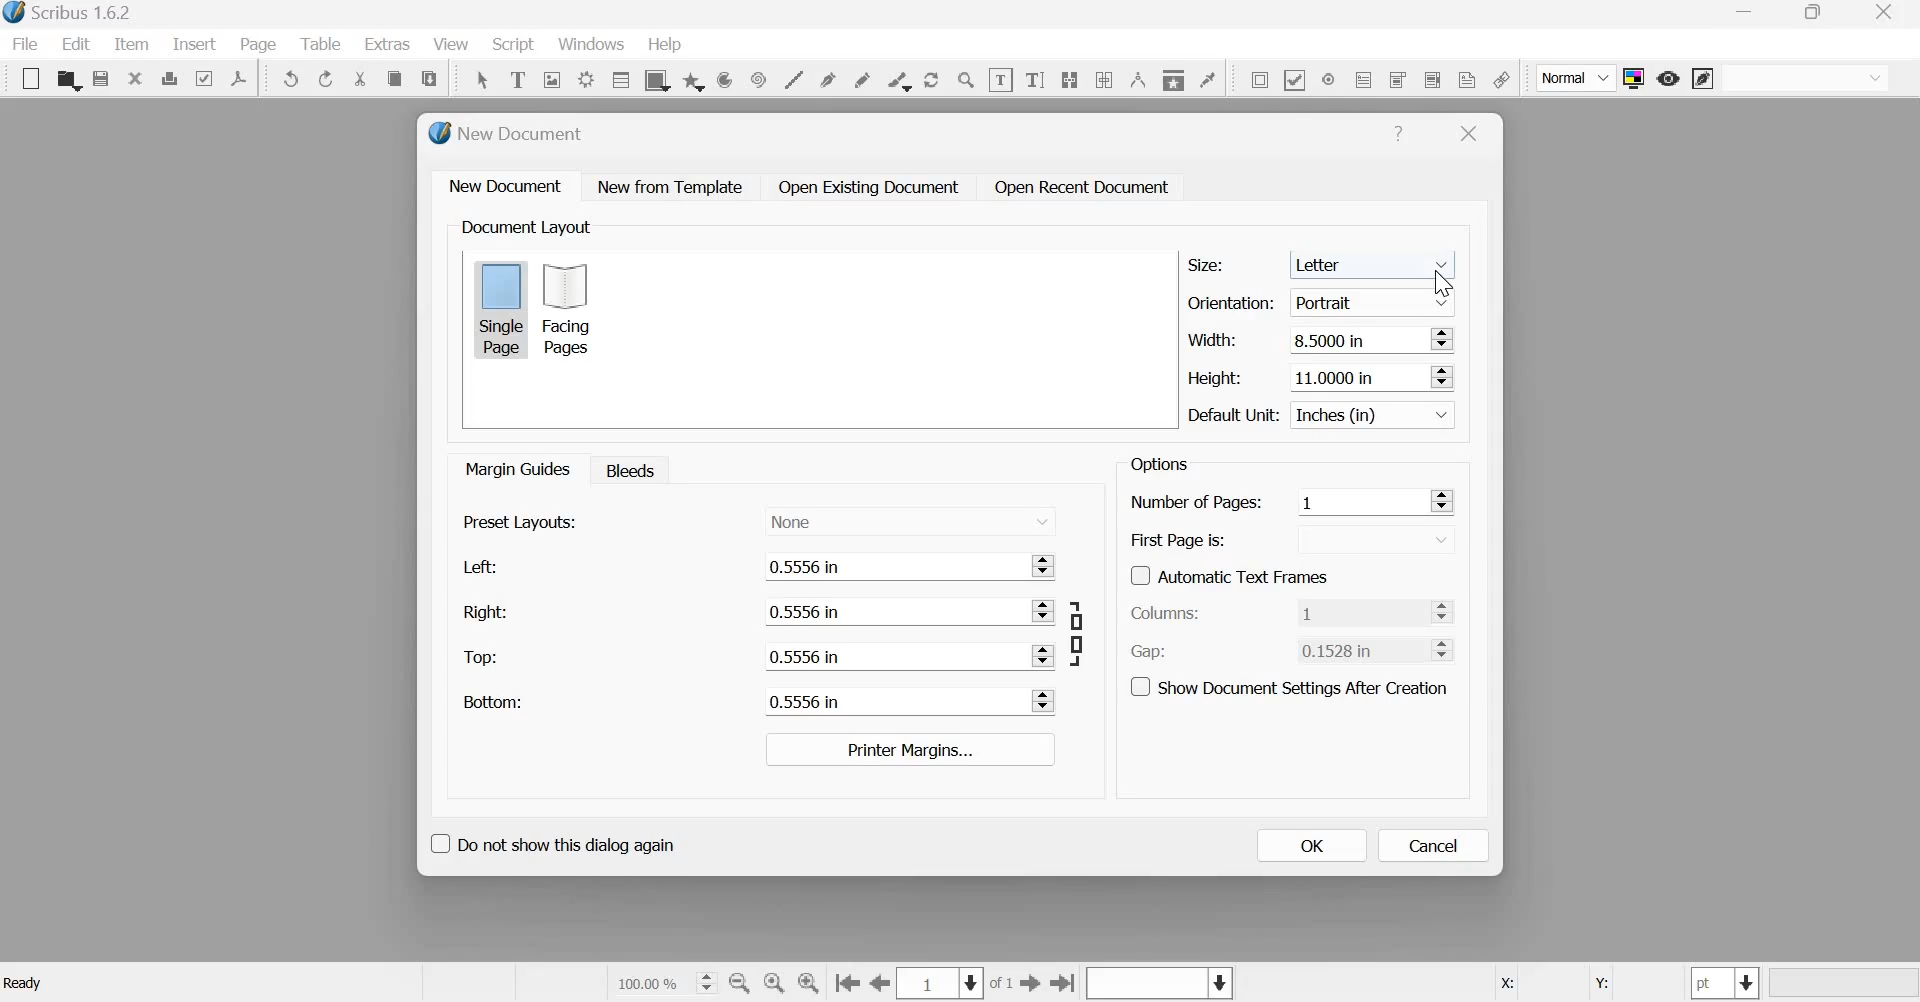  Describe the element at coordinates (830, 78) in the screenshot. I see `bezier curve` at that location.